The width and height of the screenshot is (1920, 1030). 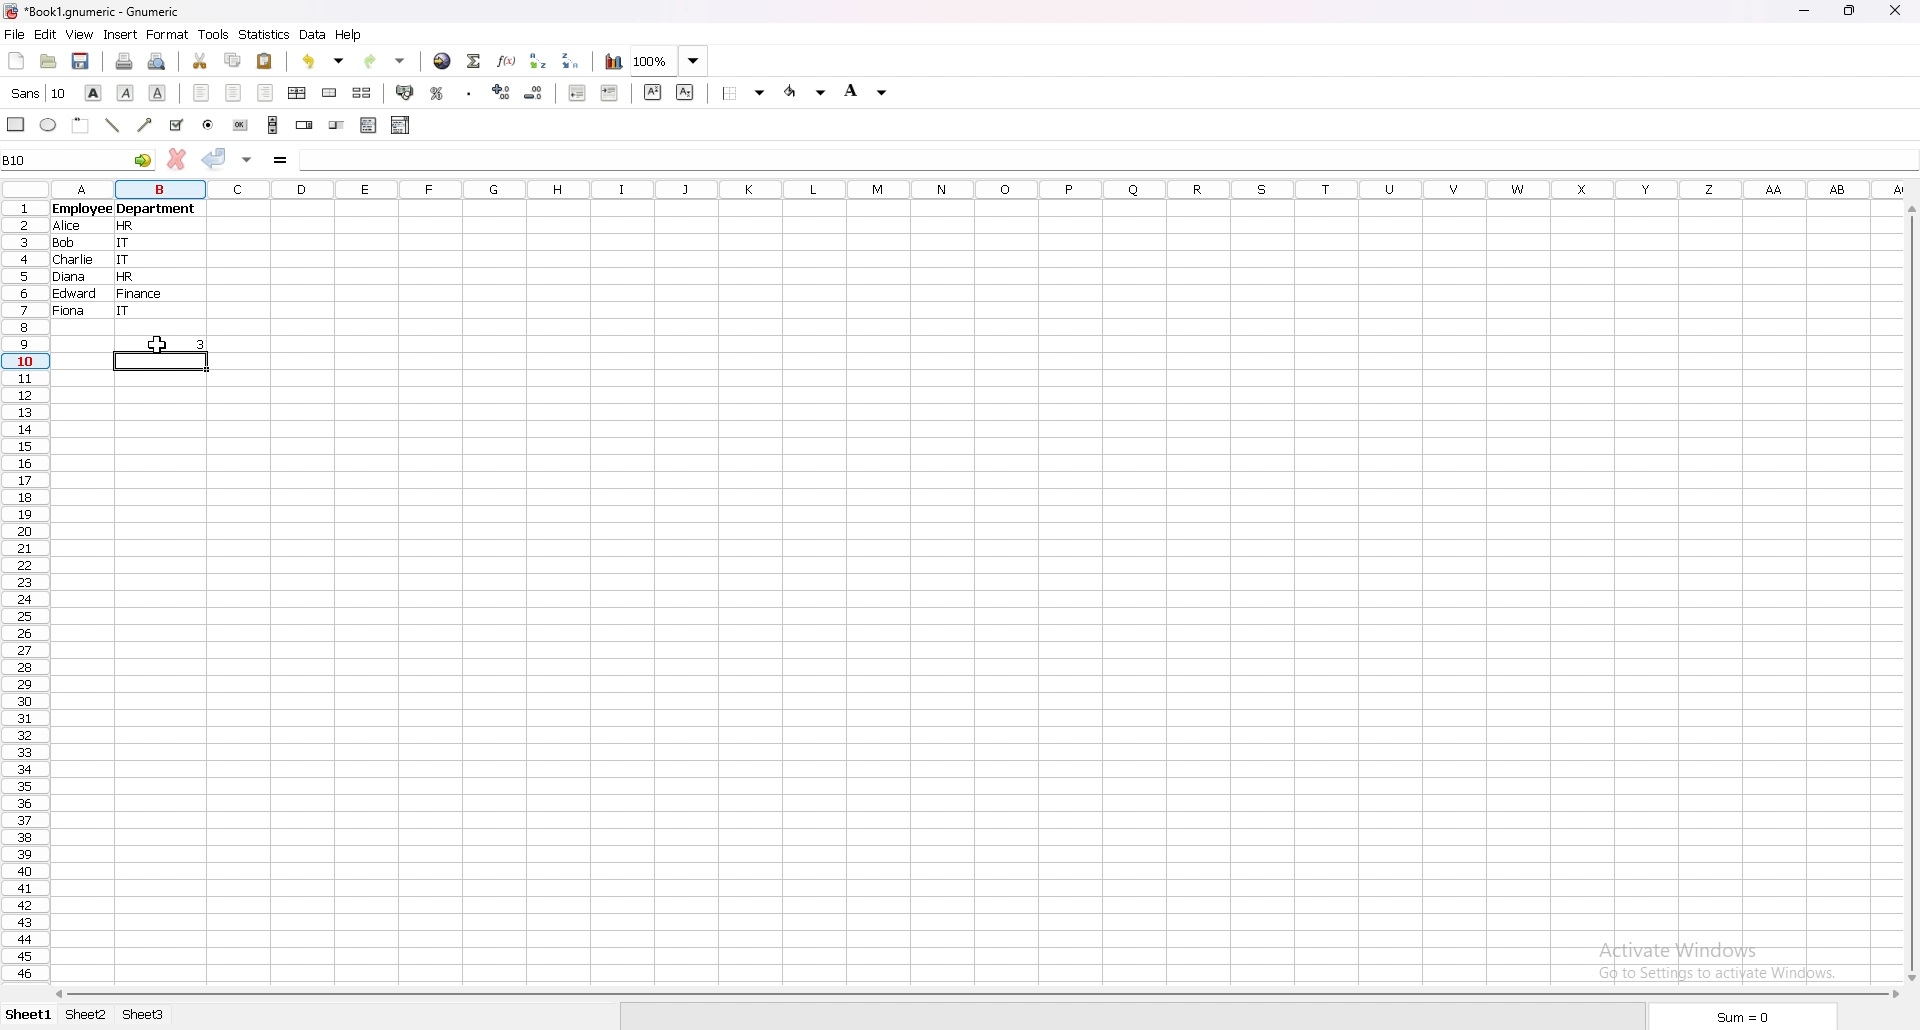 I want to click on line, so click(x=111, y=126).